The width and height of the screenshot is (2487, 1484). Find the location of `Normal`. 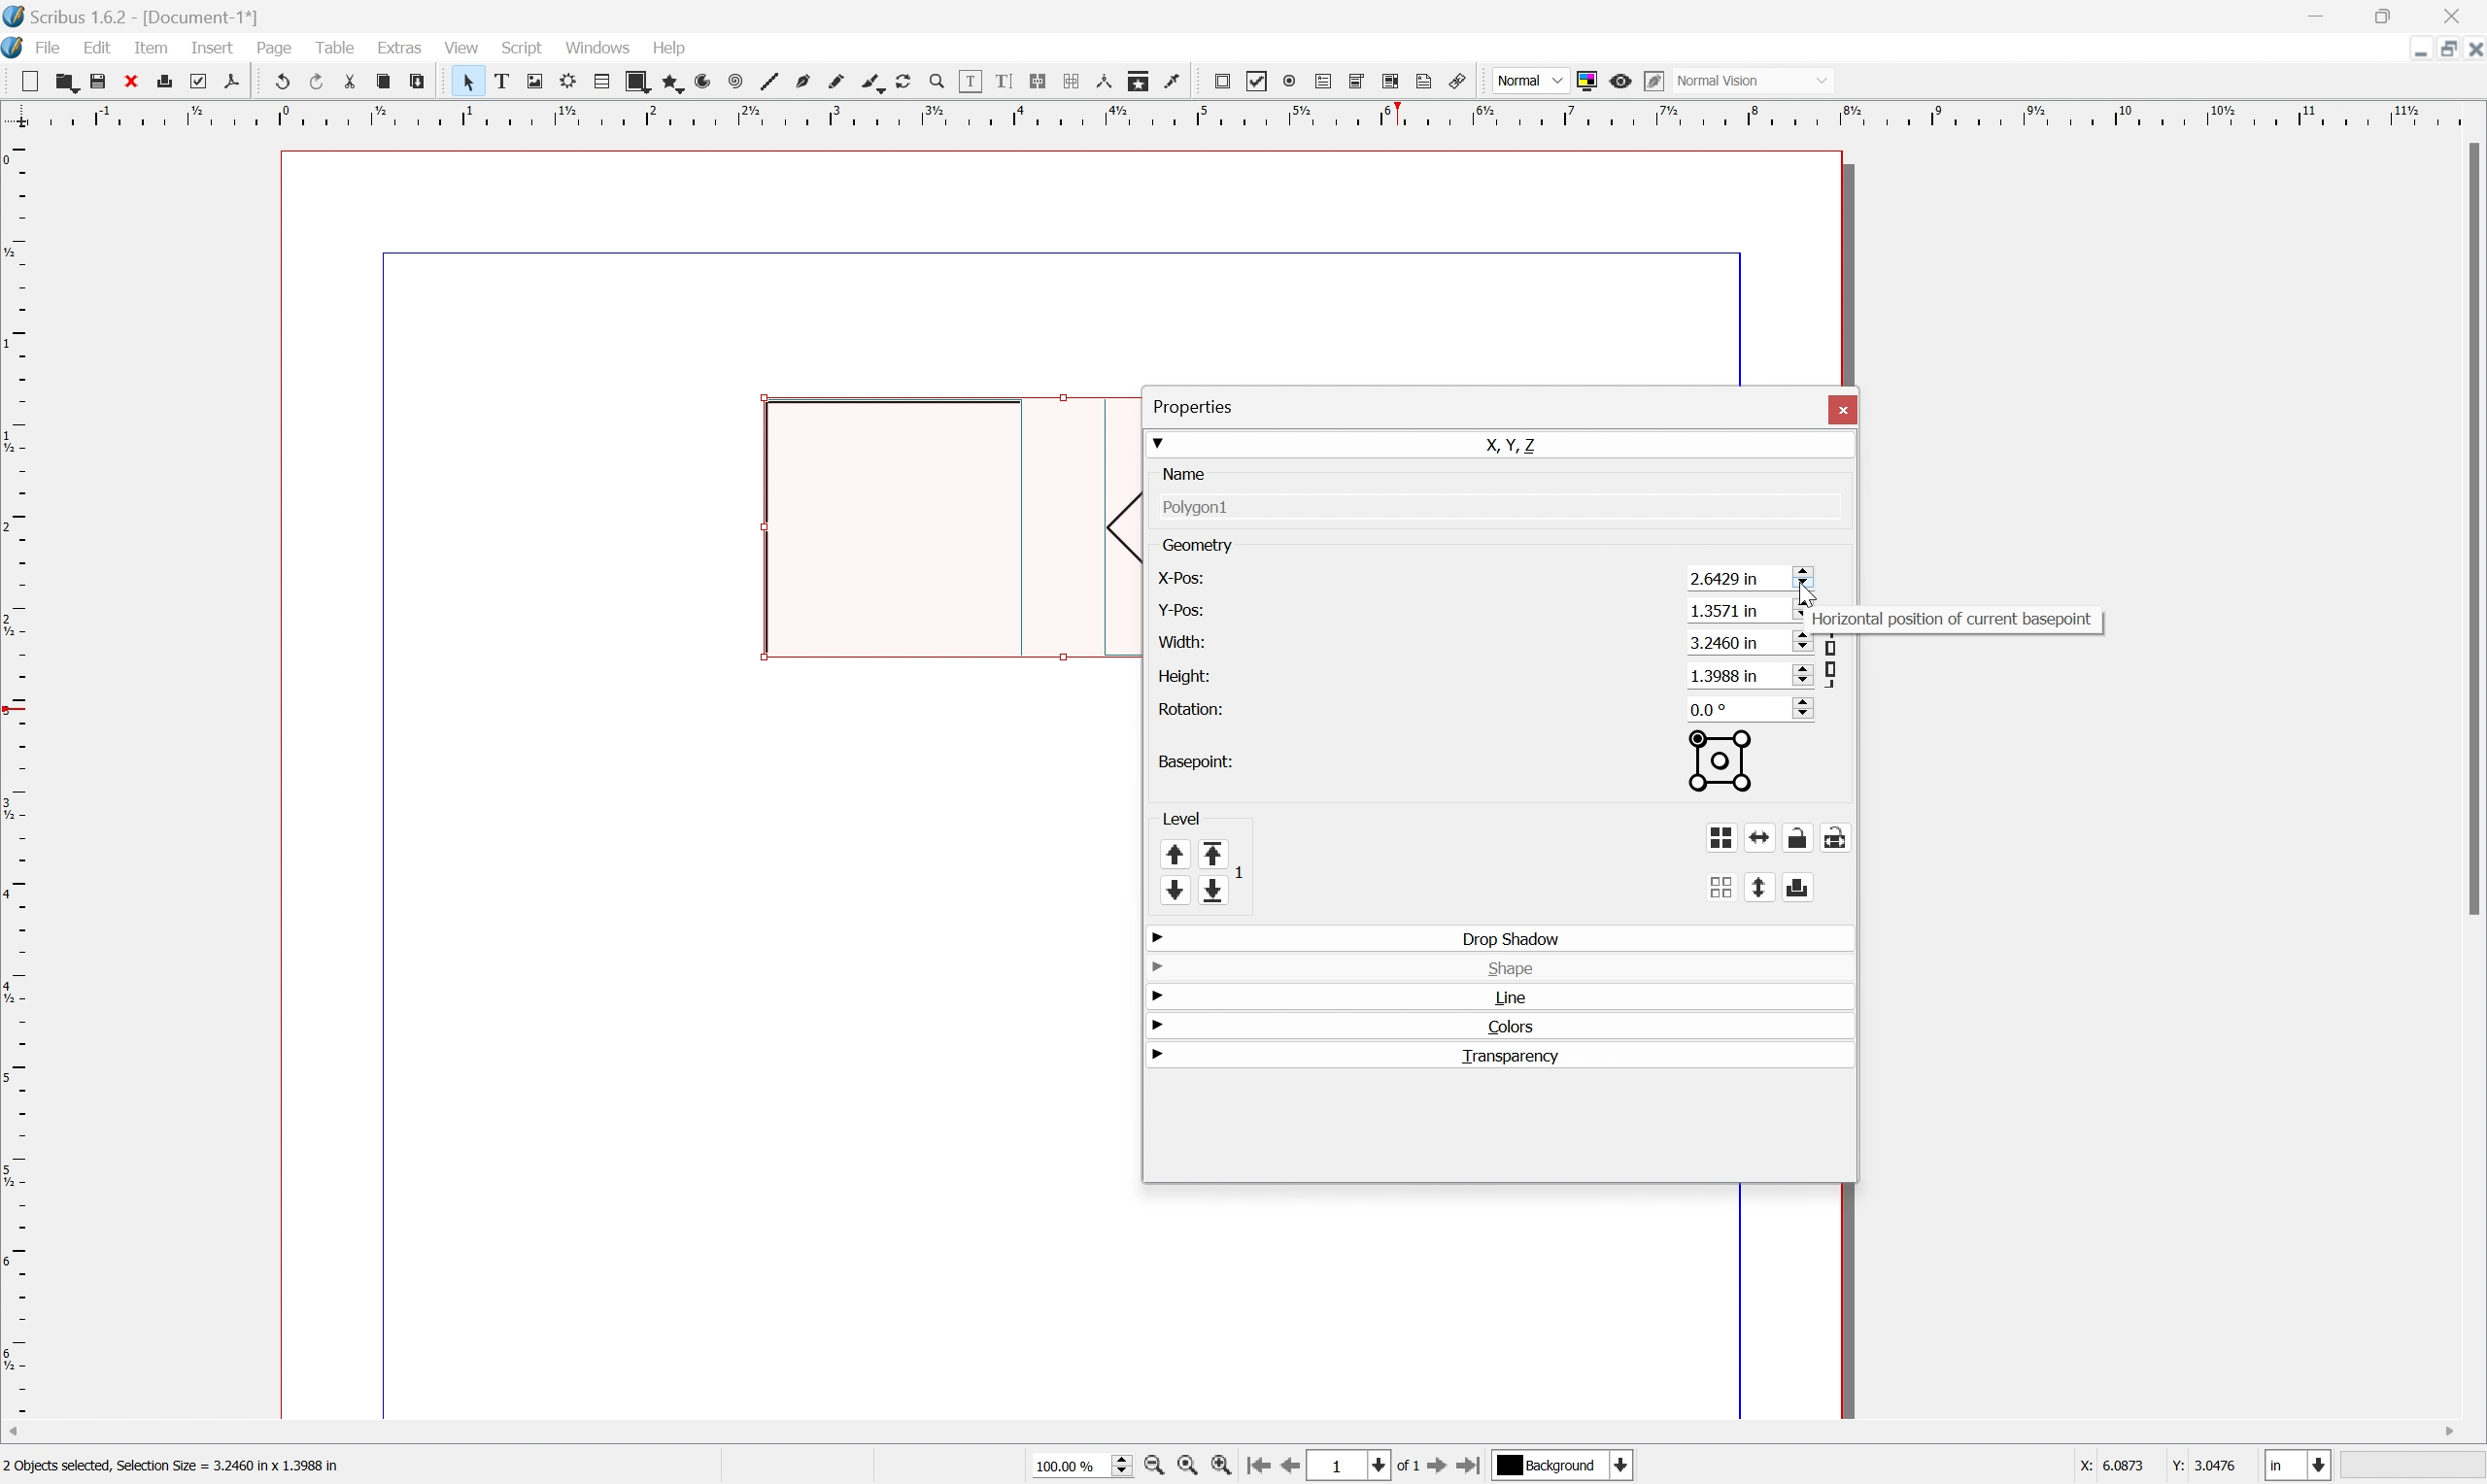

Normal is located at coordinates (1530, 80).